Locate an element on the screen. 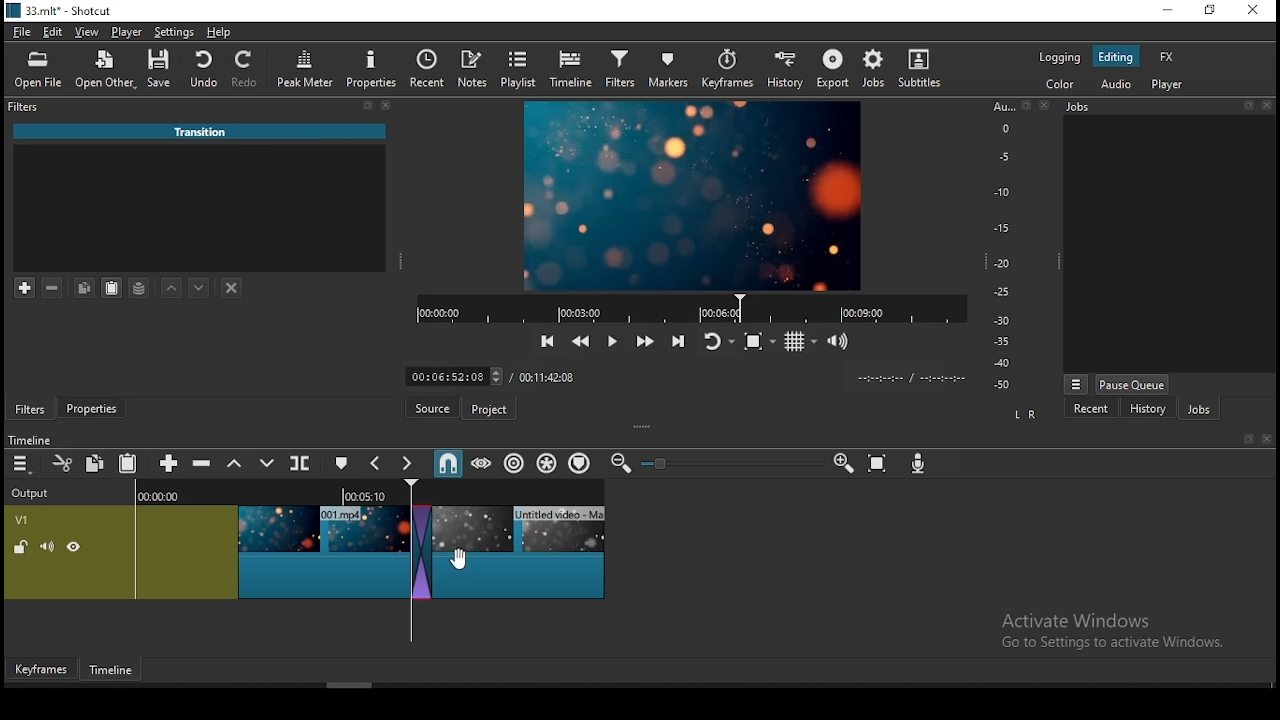 The image size is (1280, 720). player is located at coordinates (127, 31).